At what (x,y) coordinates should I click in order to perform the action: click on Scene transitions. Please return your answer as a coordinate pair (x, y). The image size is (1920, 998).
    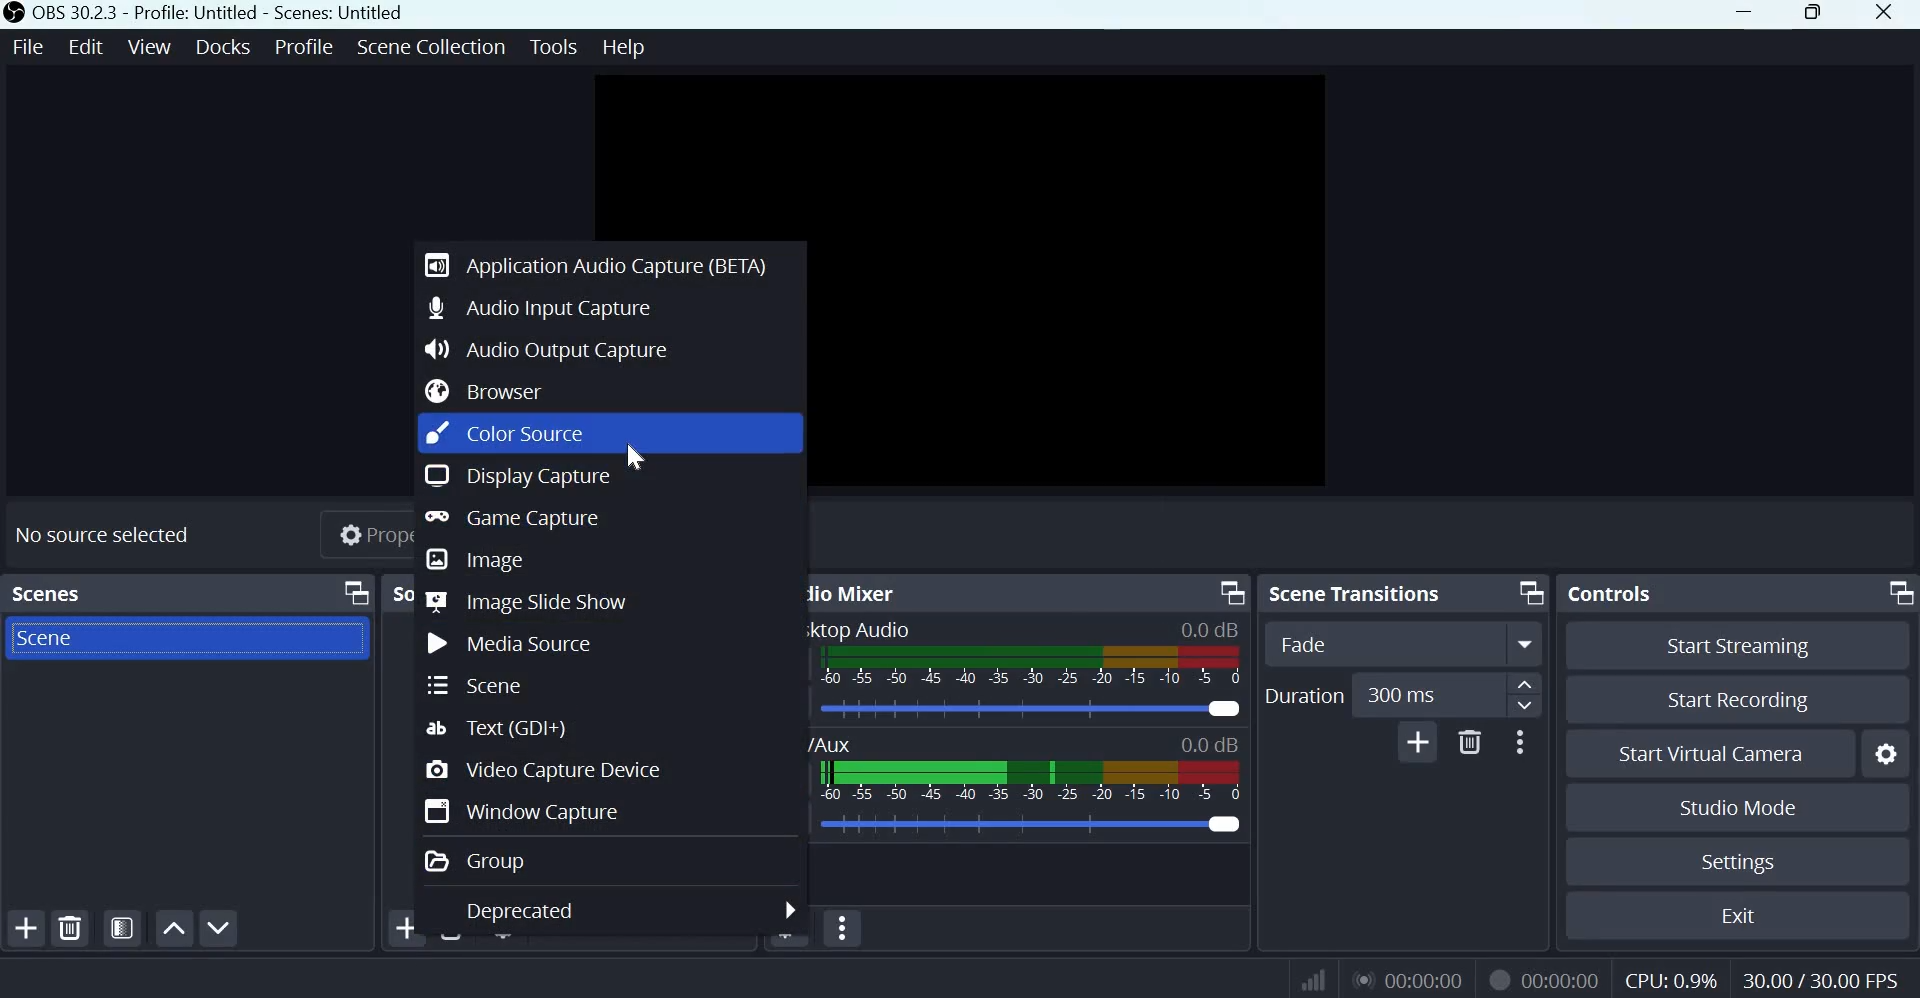
    Looking at the image, I should click on (1361, 592).